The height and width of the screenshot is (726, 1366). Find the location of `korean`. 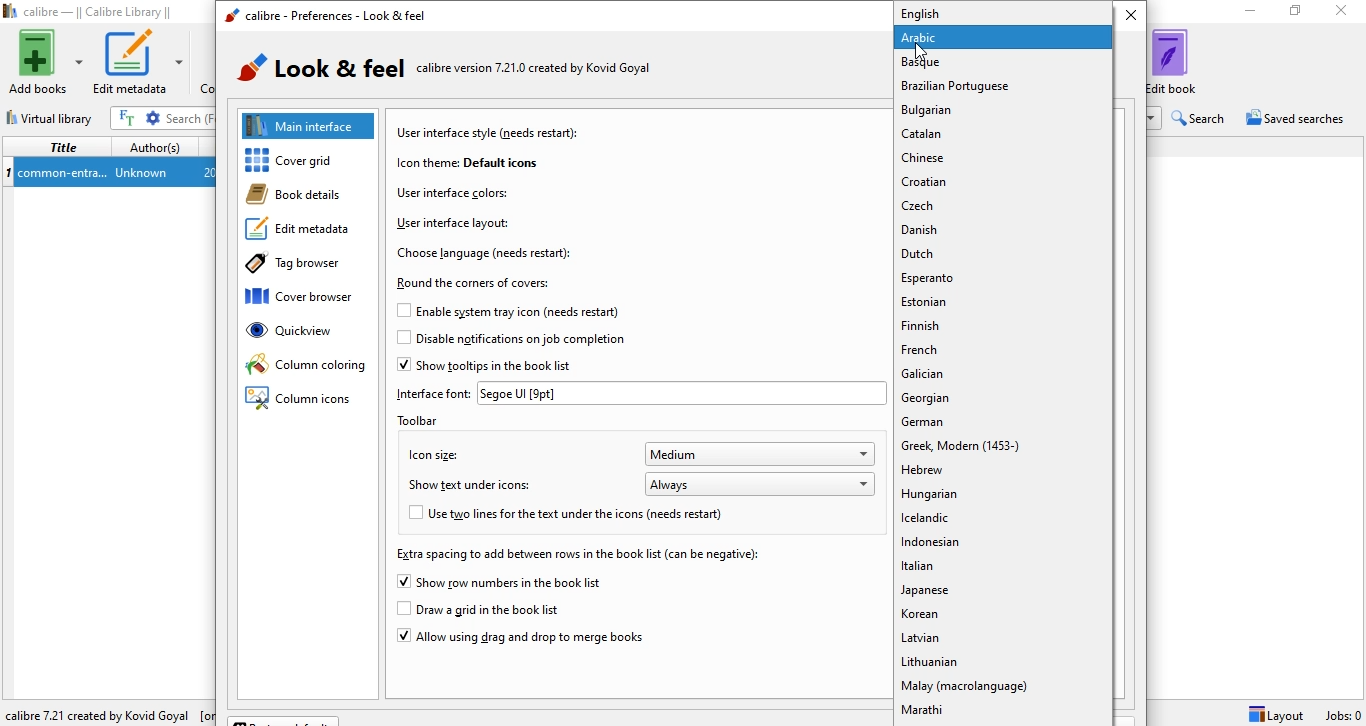

korean is located at coordinates (1000, 617).